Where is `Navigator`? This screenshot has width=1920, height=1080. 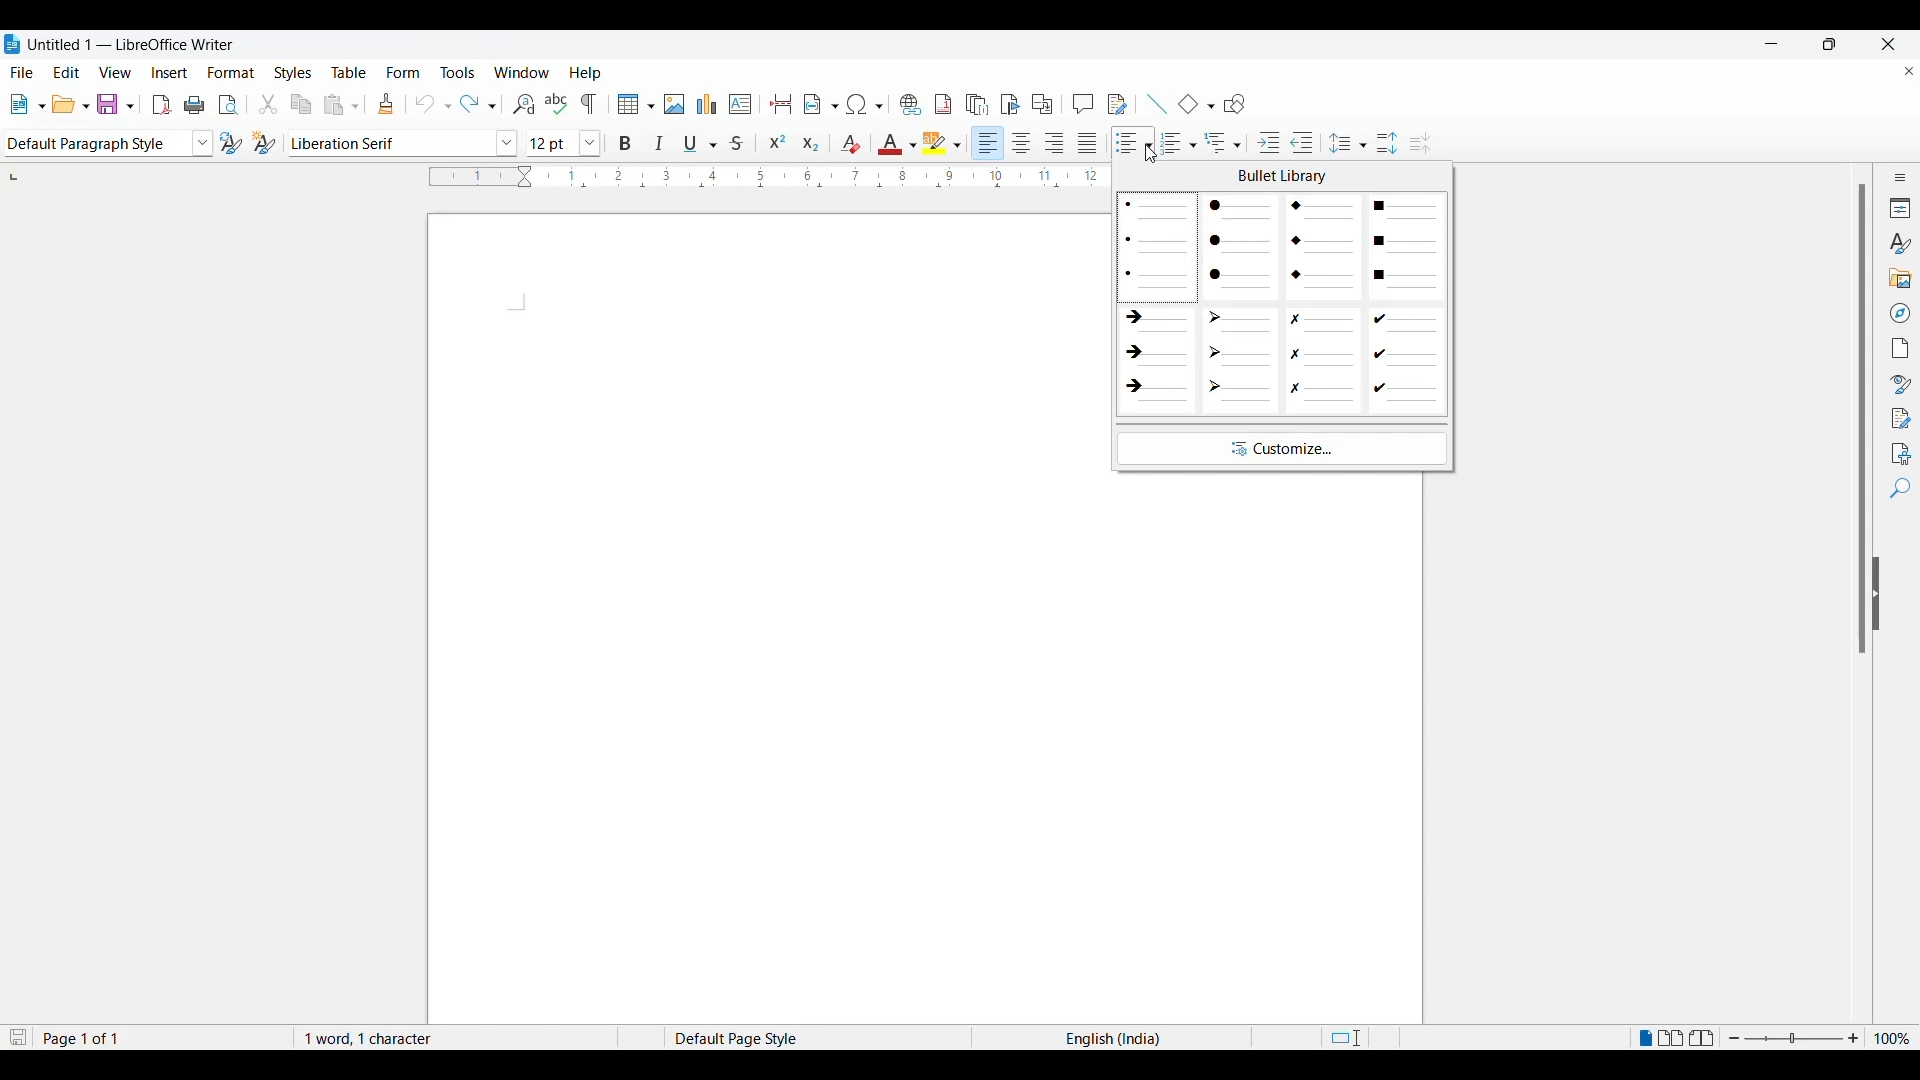
Navigator is located at coordinates (1897, 311).